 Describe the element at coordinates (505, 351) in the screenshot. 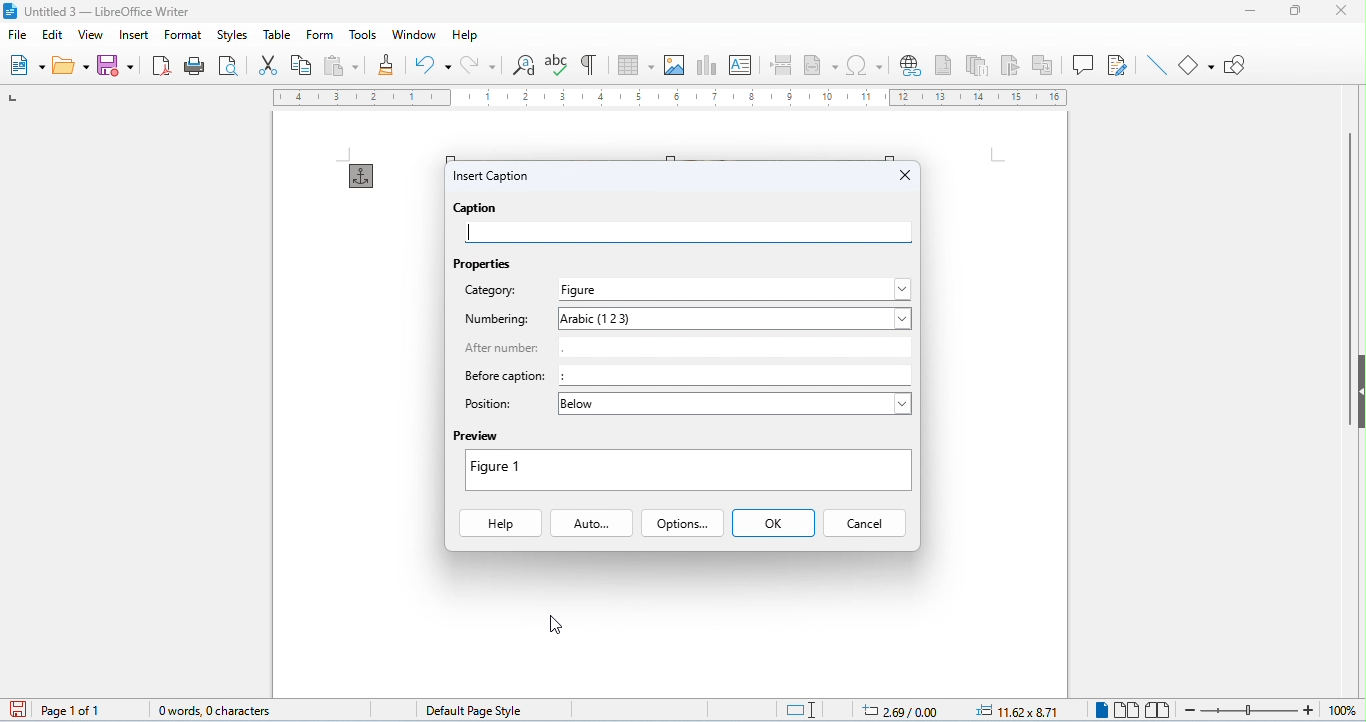

I see `after number` at that location.